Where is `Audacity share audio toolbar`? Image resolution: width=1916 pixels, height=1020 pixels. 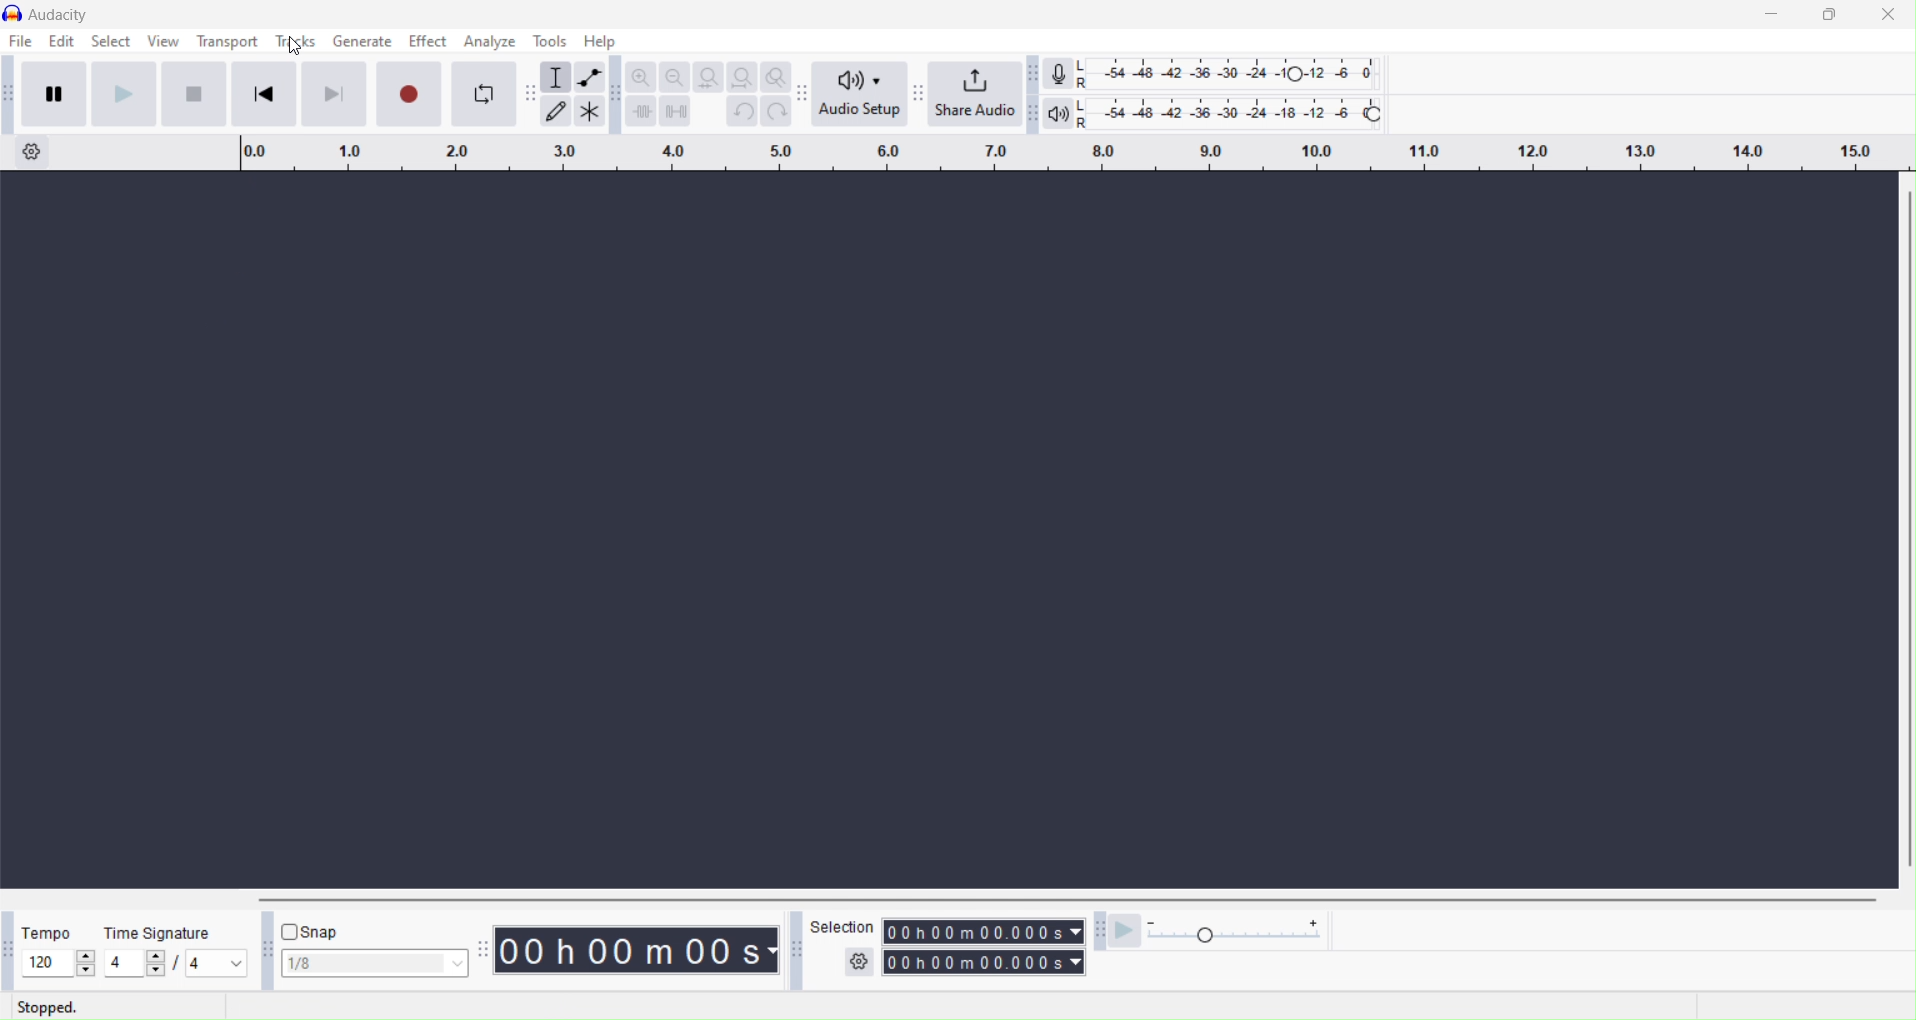 Audacity share audio toolbar is located at coordinates (918, 95).